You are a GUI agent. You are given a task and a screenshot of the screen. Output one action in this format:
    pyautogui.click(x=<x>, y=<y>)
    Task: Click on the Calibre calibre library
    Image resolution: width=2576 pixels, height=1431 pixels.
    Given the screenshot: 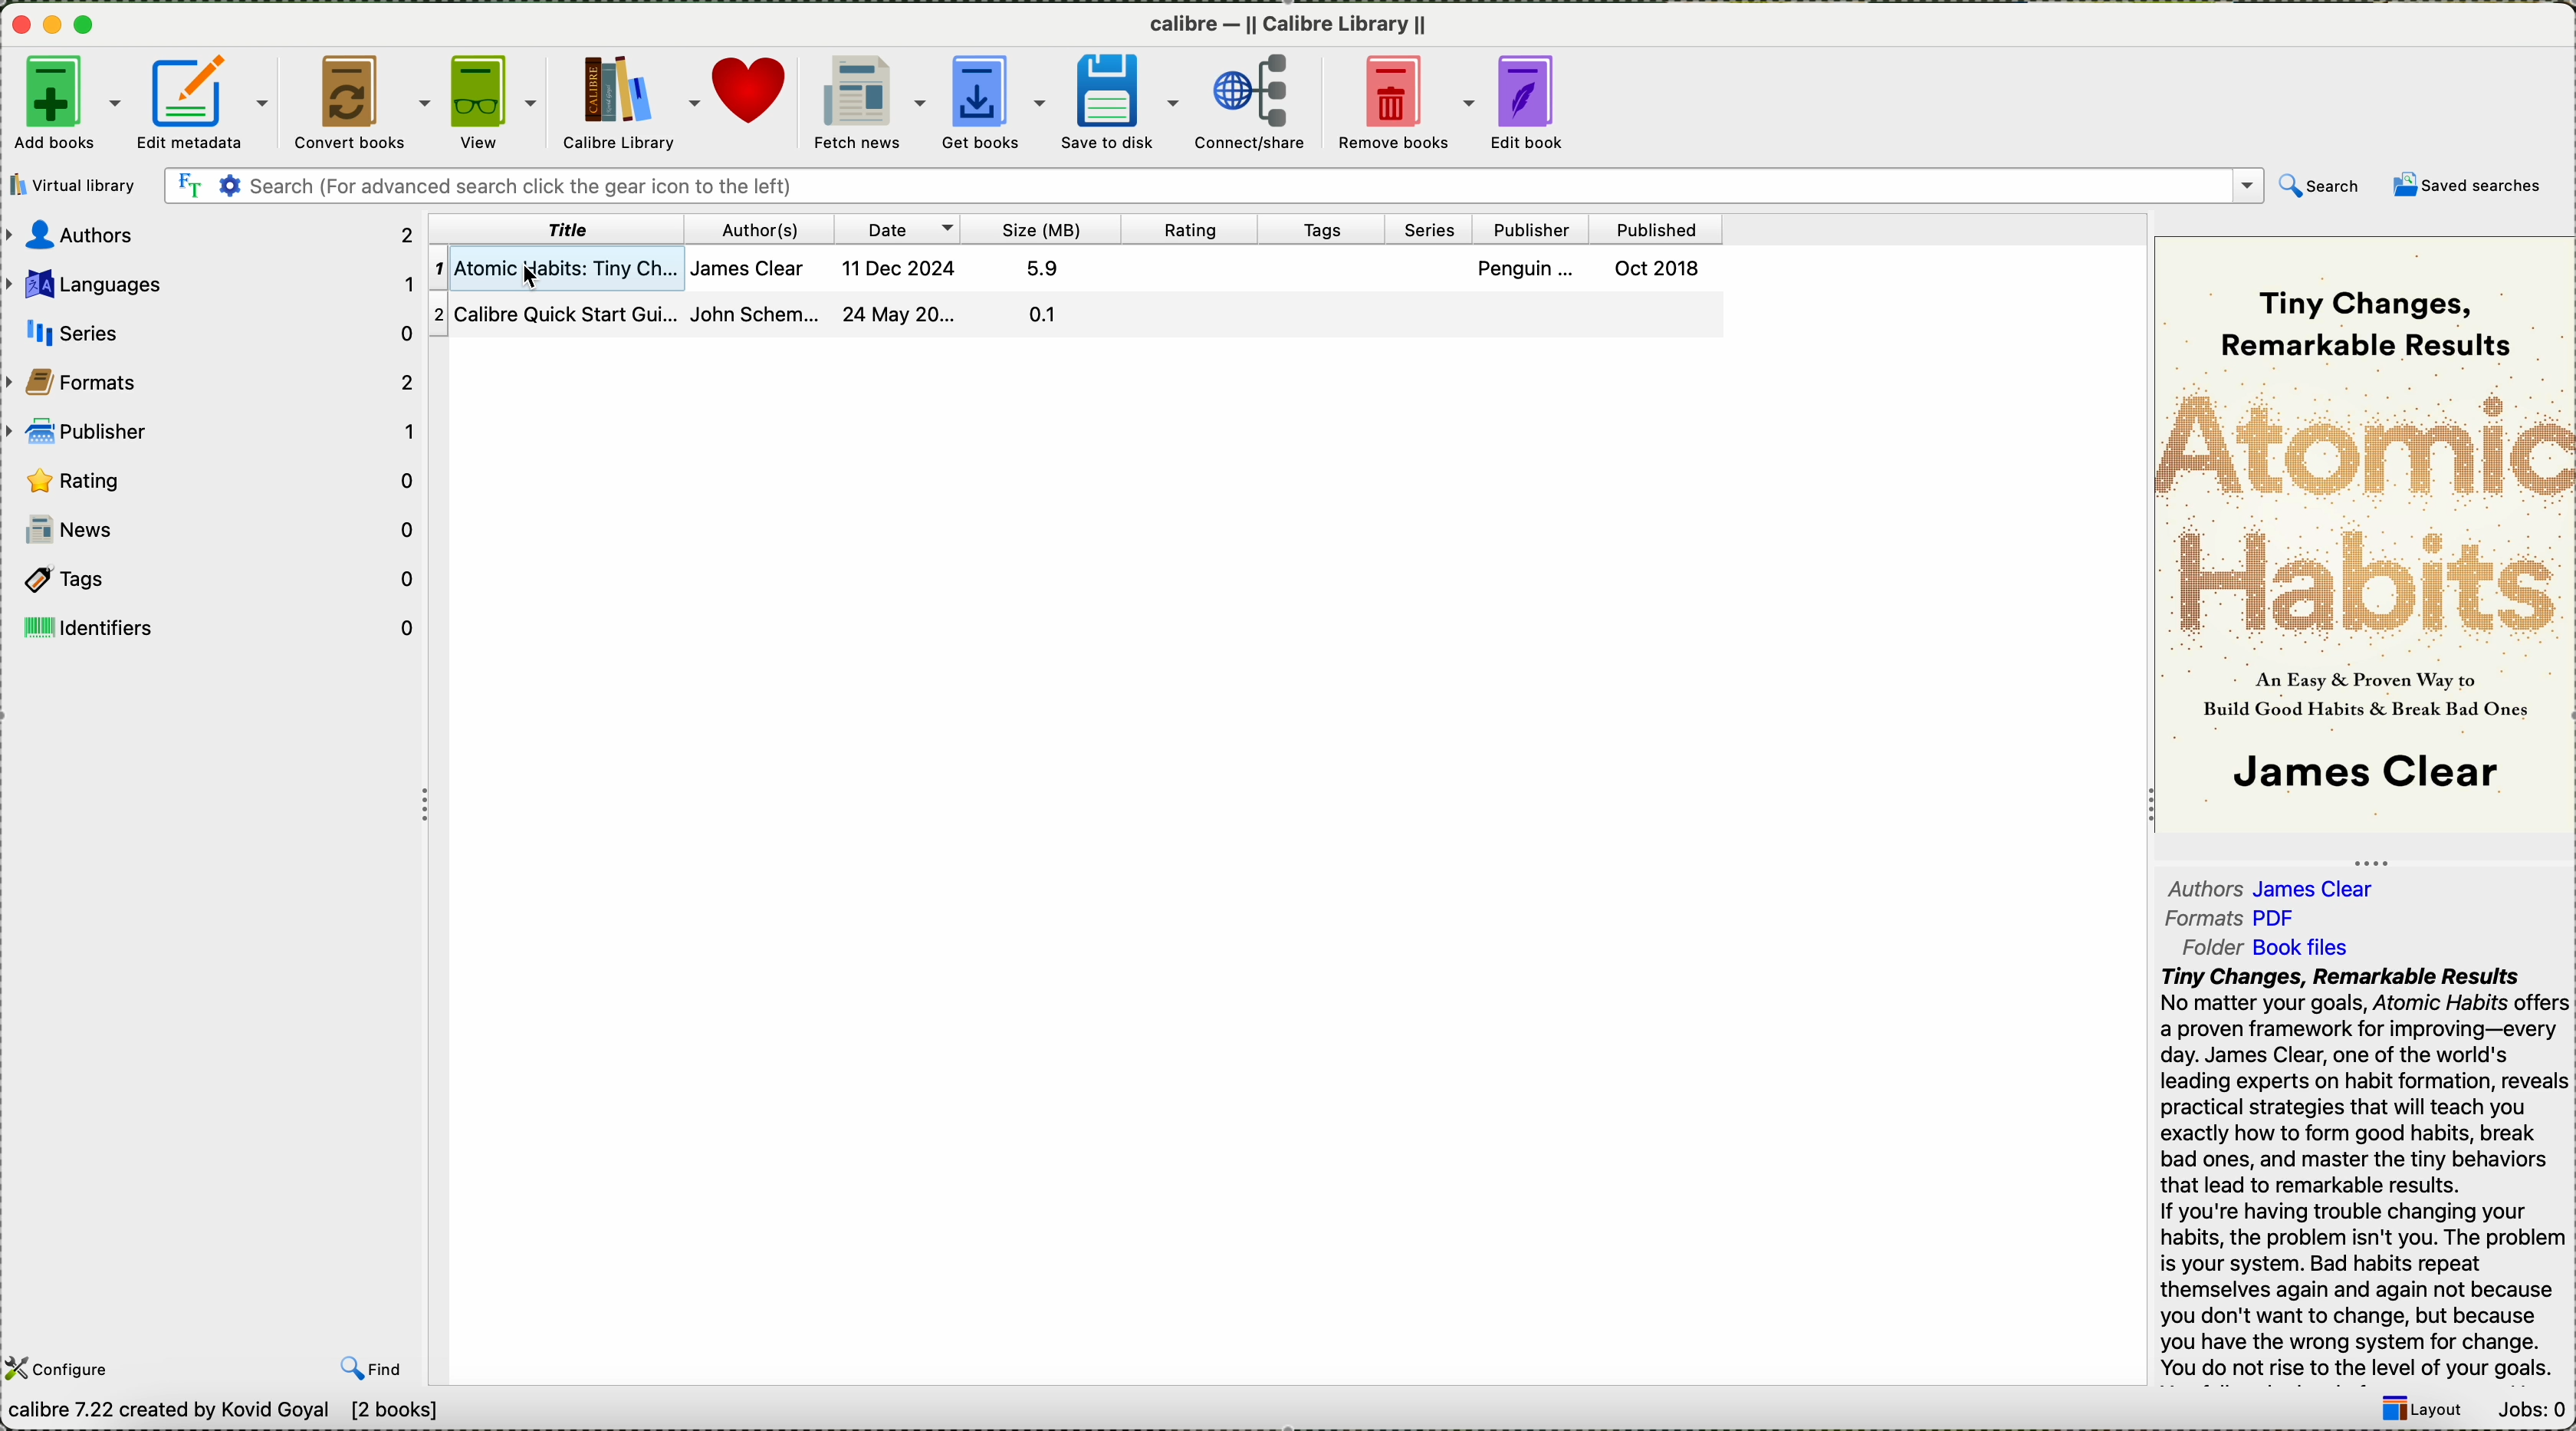 What is the action you would take?
    pyautogui.click(x=1288, y=25)
    